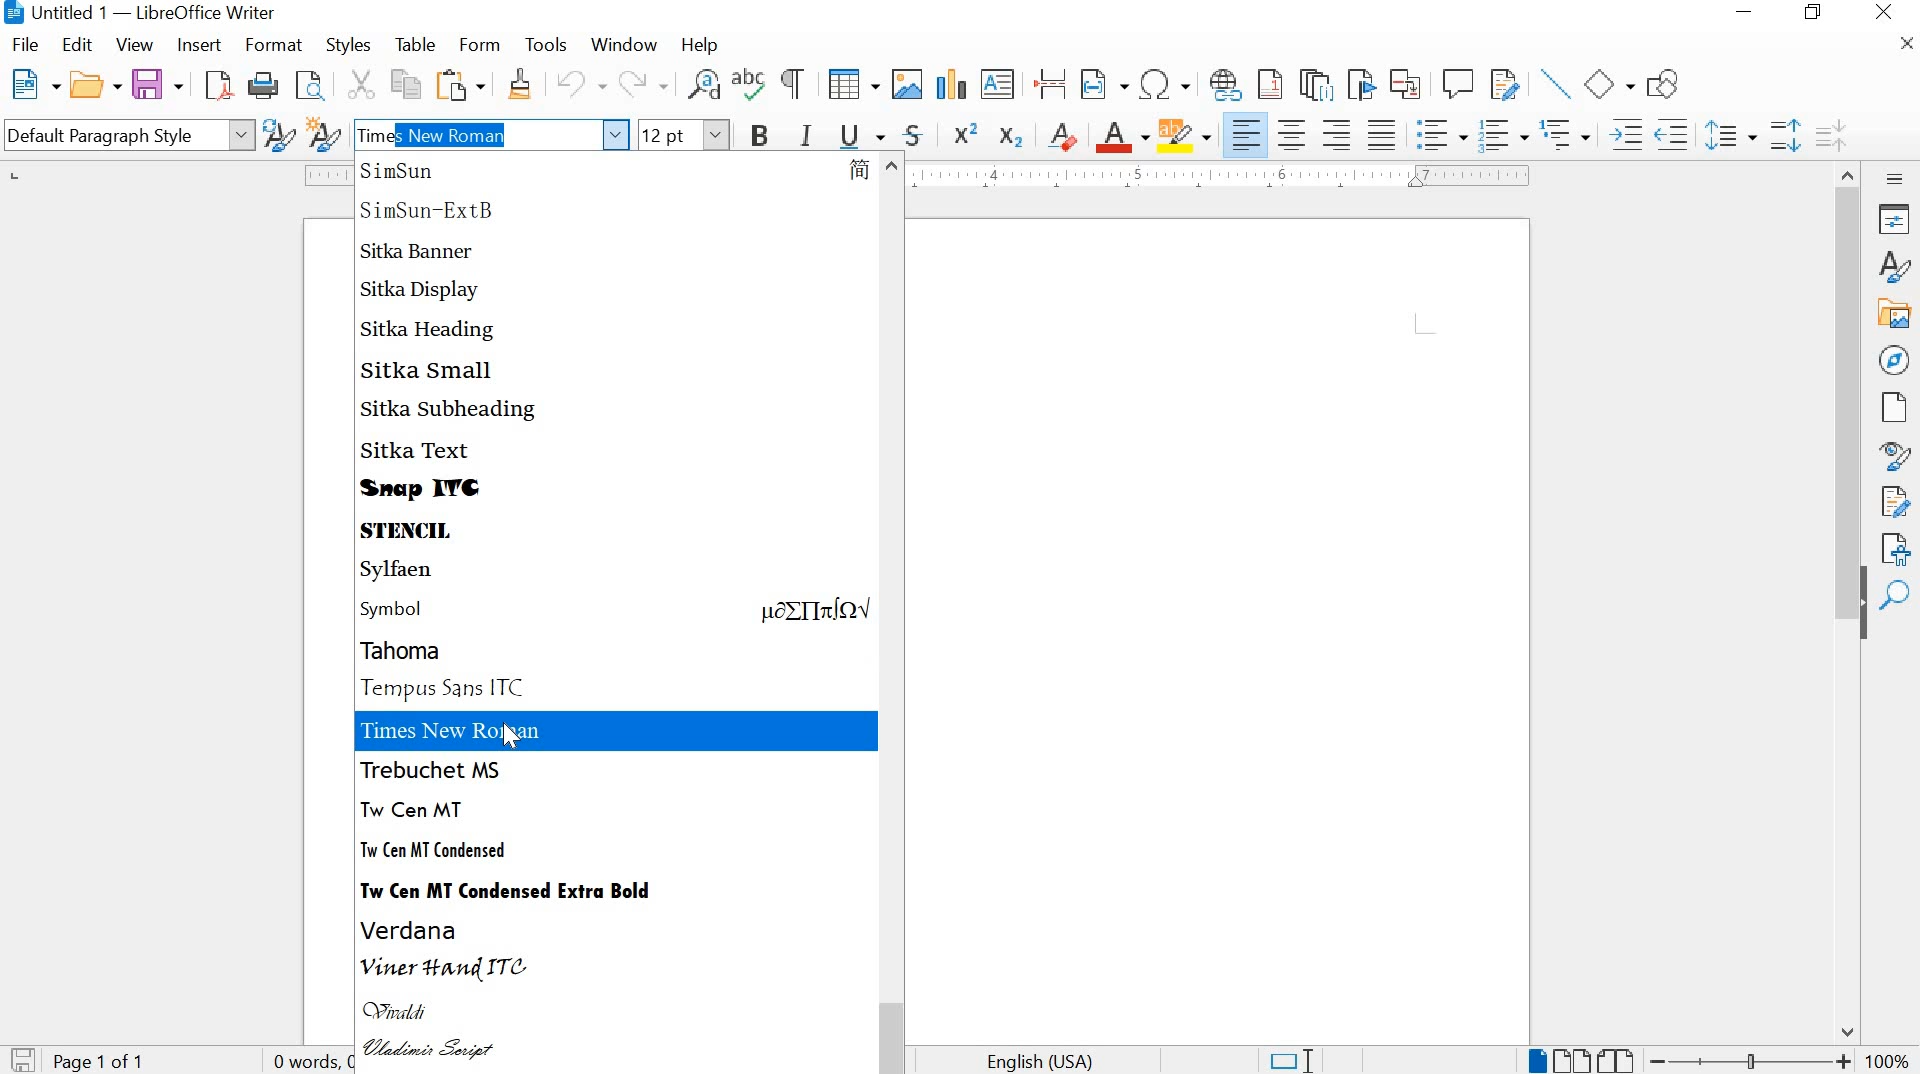 This screenshot has width=1920, height=1074. Describe the element at coordinates (1896, 221) in the screenshot. I see `PROPERTIES` at that location.